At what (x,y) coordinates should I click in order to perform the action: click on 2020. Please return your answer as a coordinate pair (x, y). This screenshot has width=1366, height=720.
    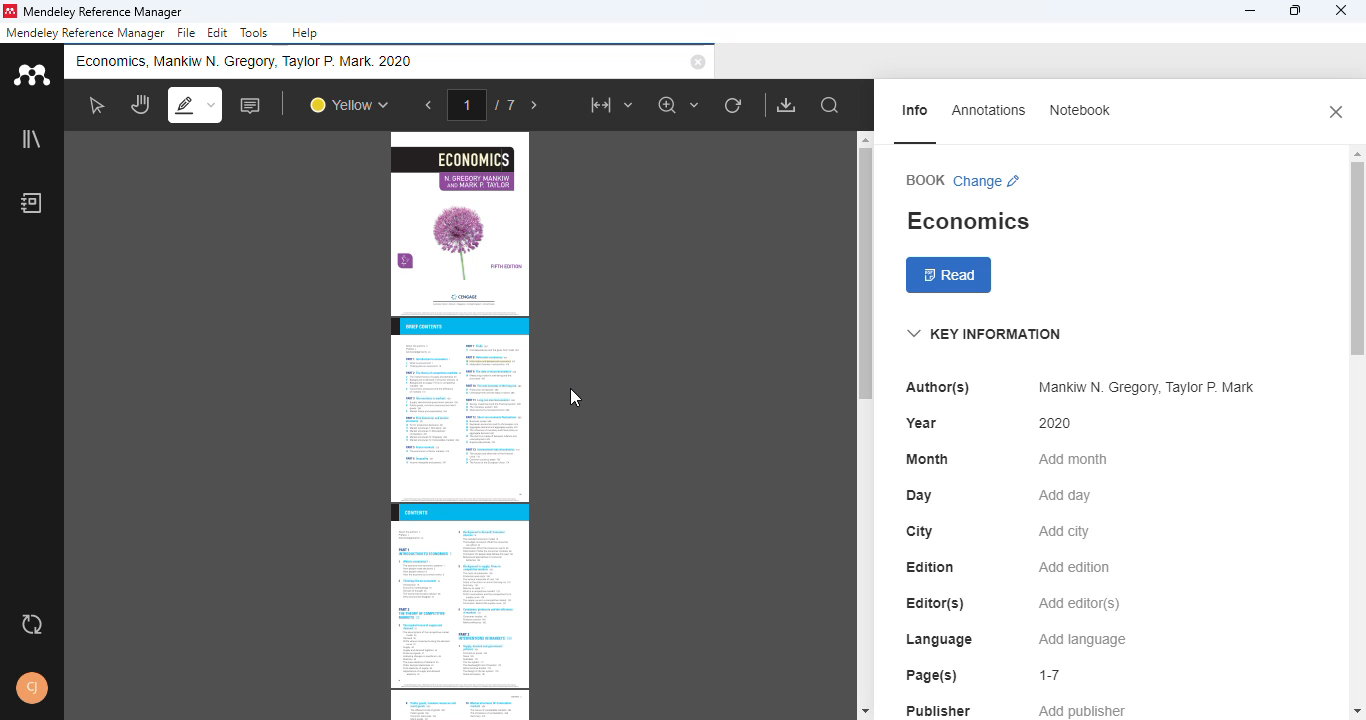
    Looking at the image, I should click on (1056, 423).